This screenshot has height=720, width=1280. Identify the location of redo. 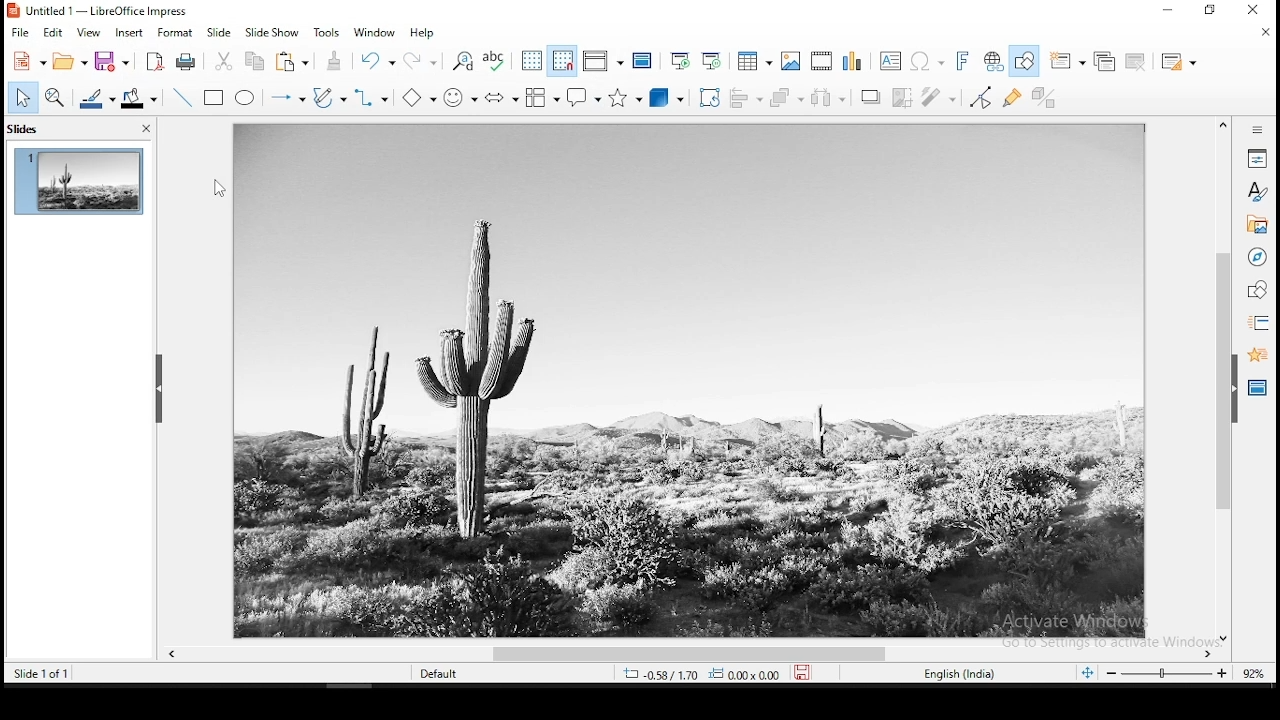
(421, 63).